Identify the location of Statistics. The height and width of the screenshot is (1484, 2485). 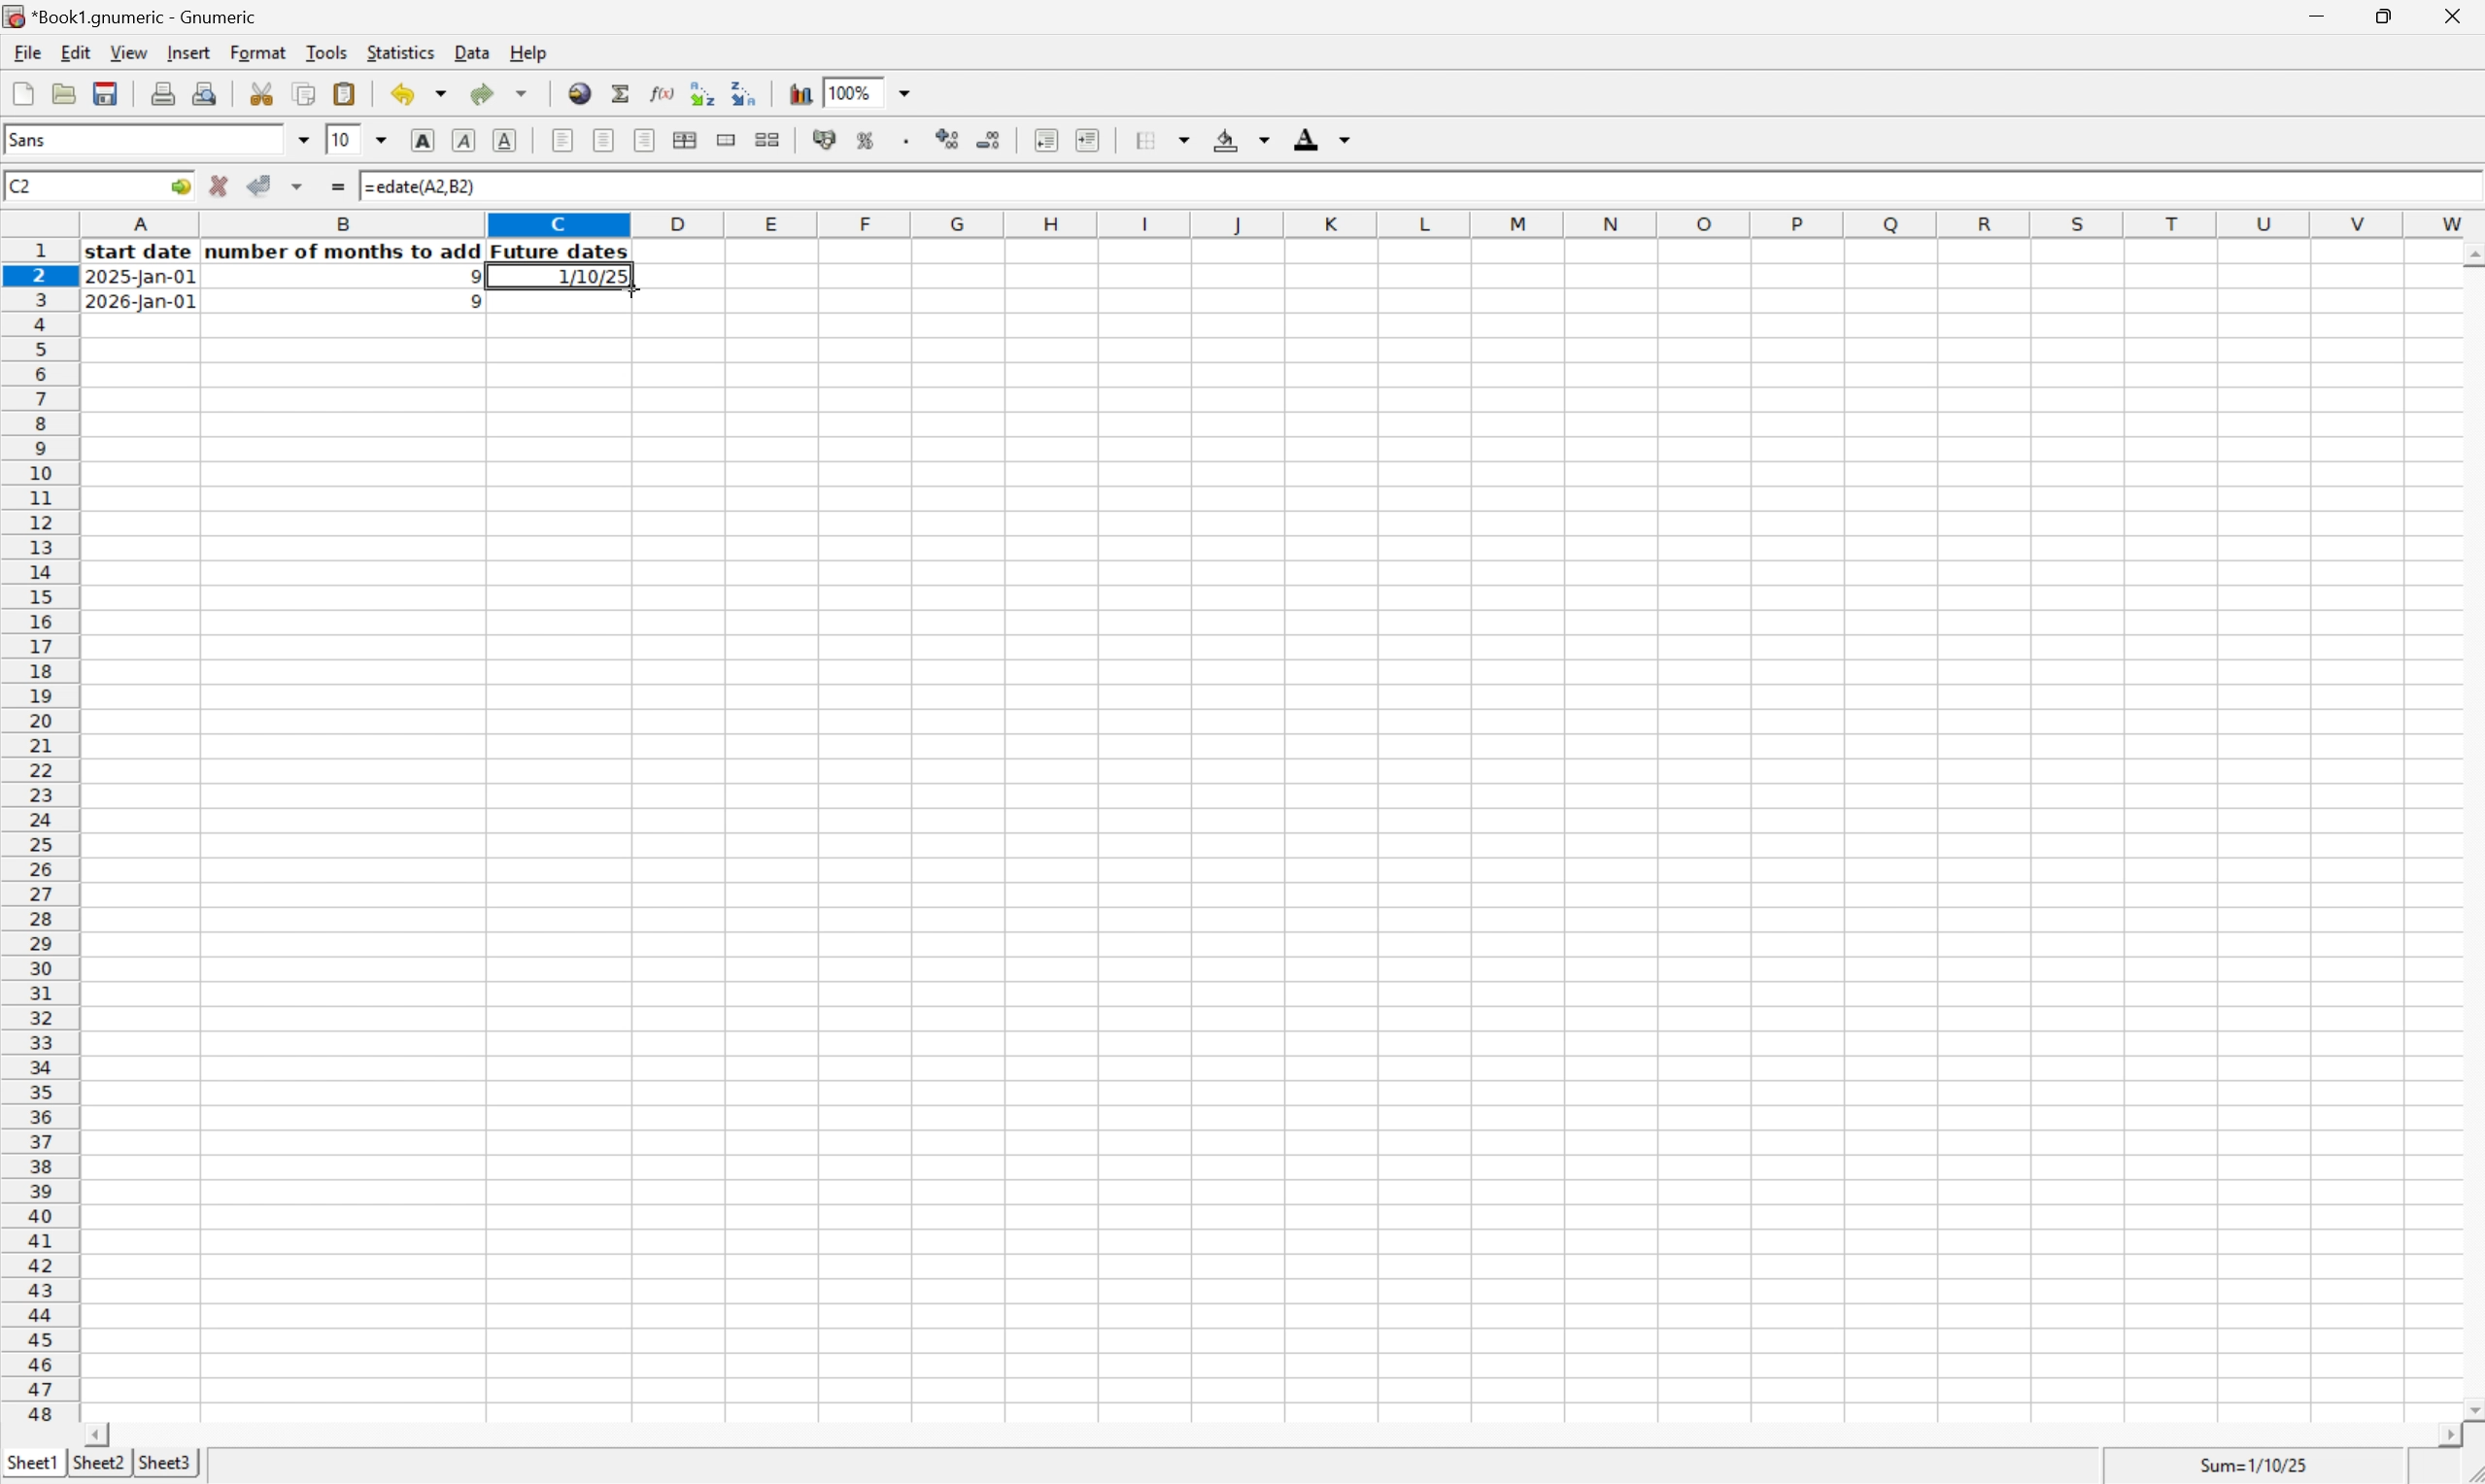
(401, 50).